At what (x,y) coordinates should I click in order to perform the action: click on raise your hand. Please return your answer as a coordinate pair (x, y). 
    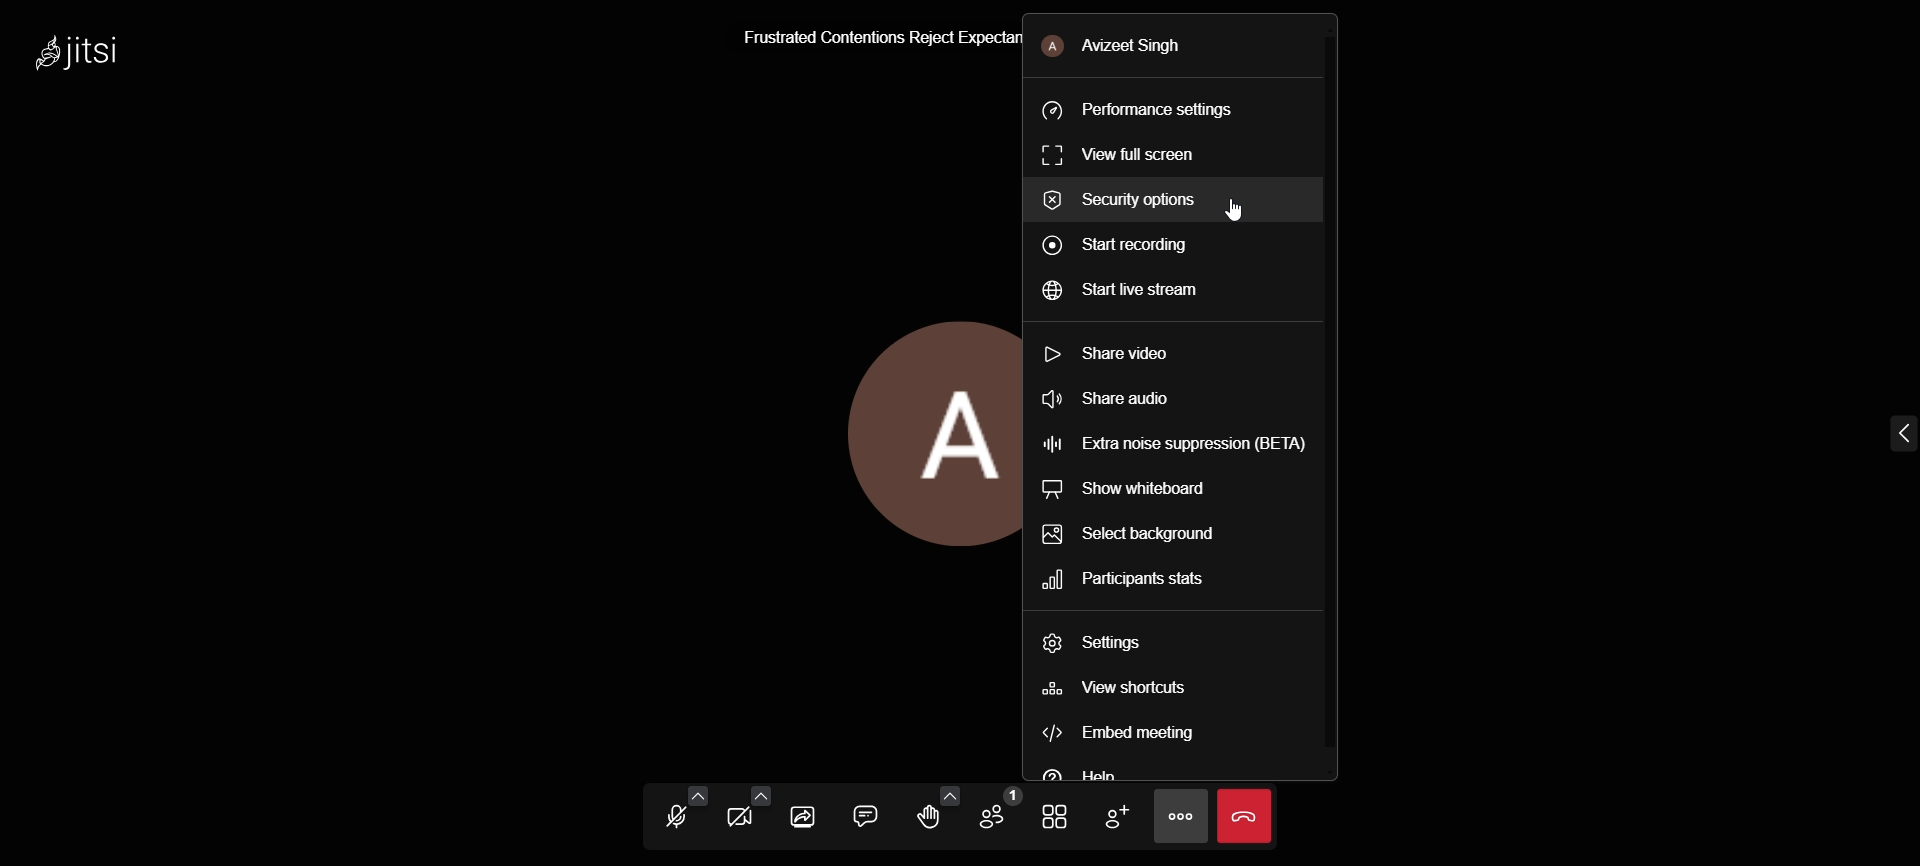
    Looking at the image, I should click on (927, 821).